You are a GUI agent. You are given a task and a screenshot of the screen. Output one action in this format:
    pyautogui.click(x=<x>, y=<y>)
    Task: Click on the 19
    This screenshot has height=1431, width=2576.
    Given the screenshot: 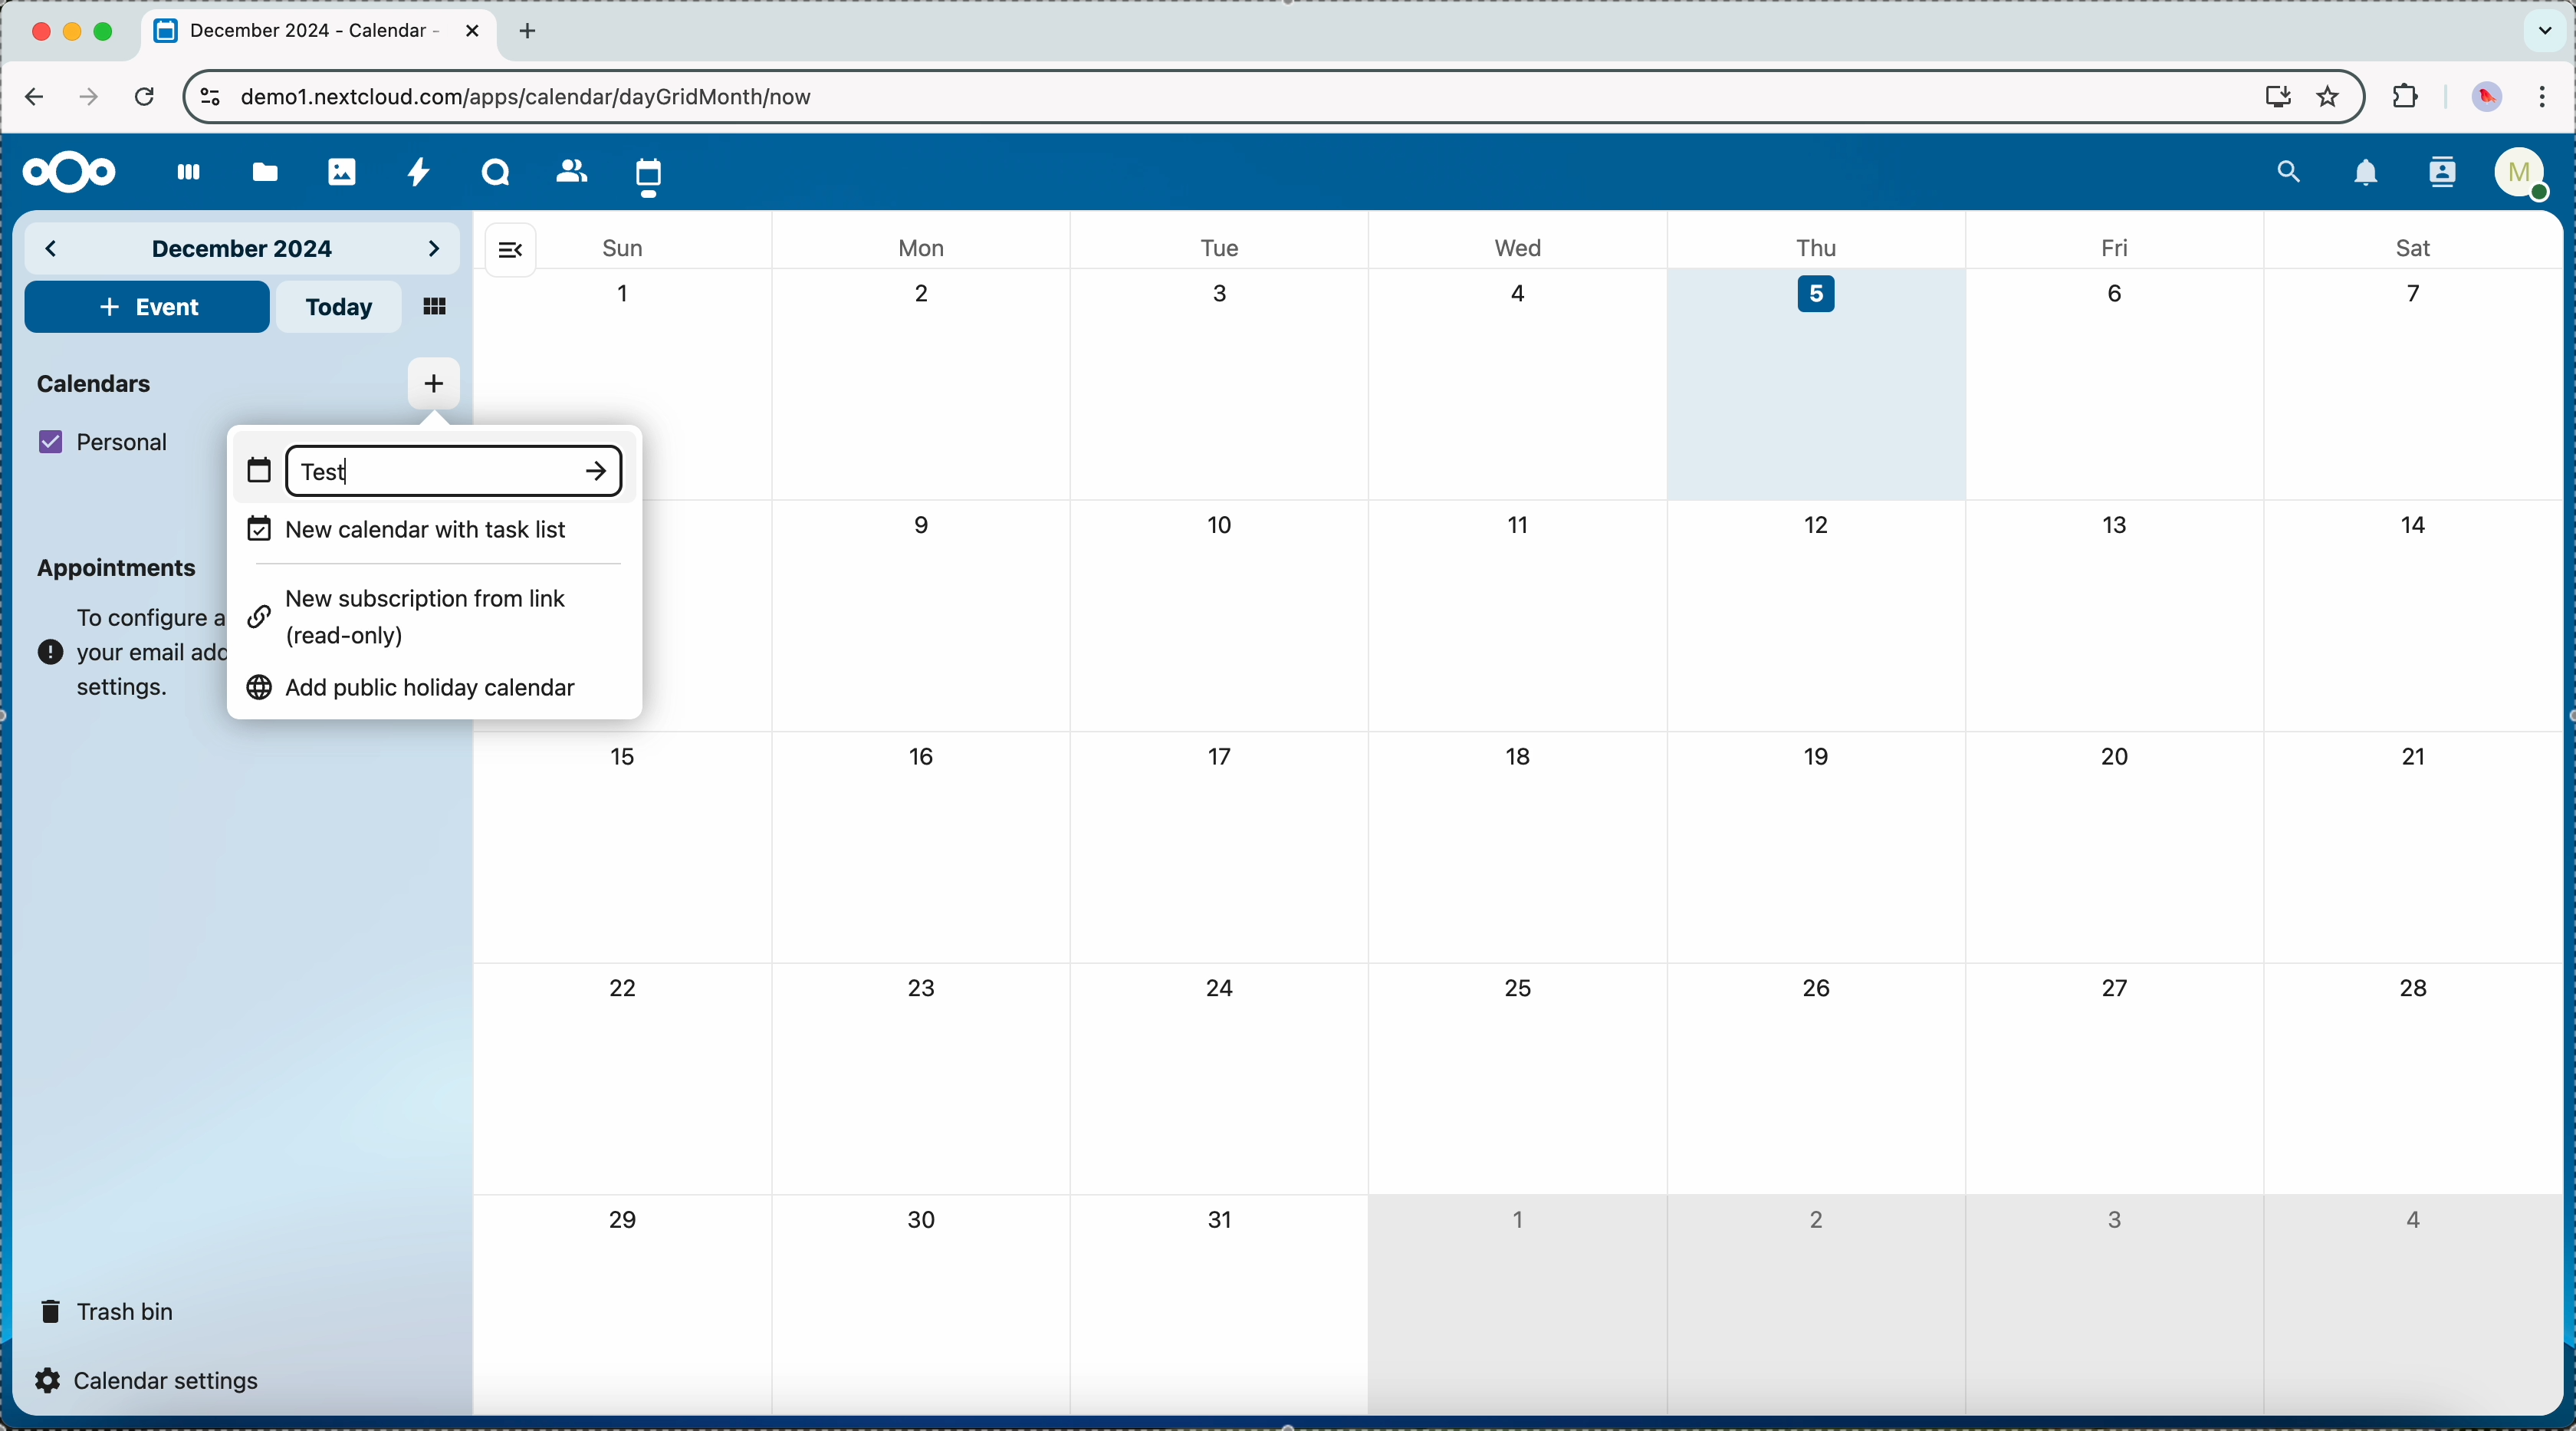 What is the action you would take?
    pyautogui.click(x=1818, y=755)
    